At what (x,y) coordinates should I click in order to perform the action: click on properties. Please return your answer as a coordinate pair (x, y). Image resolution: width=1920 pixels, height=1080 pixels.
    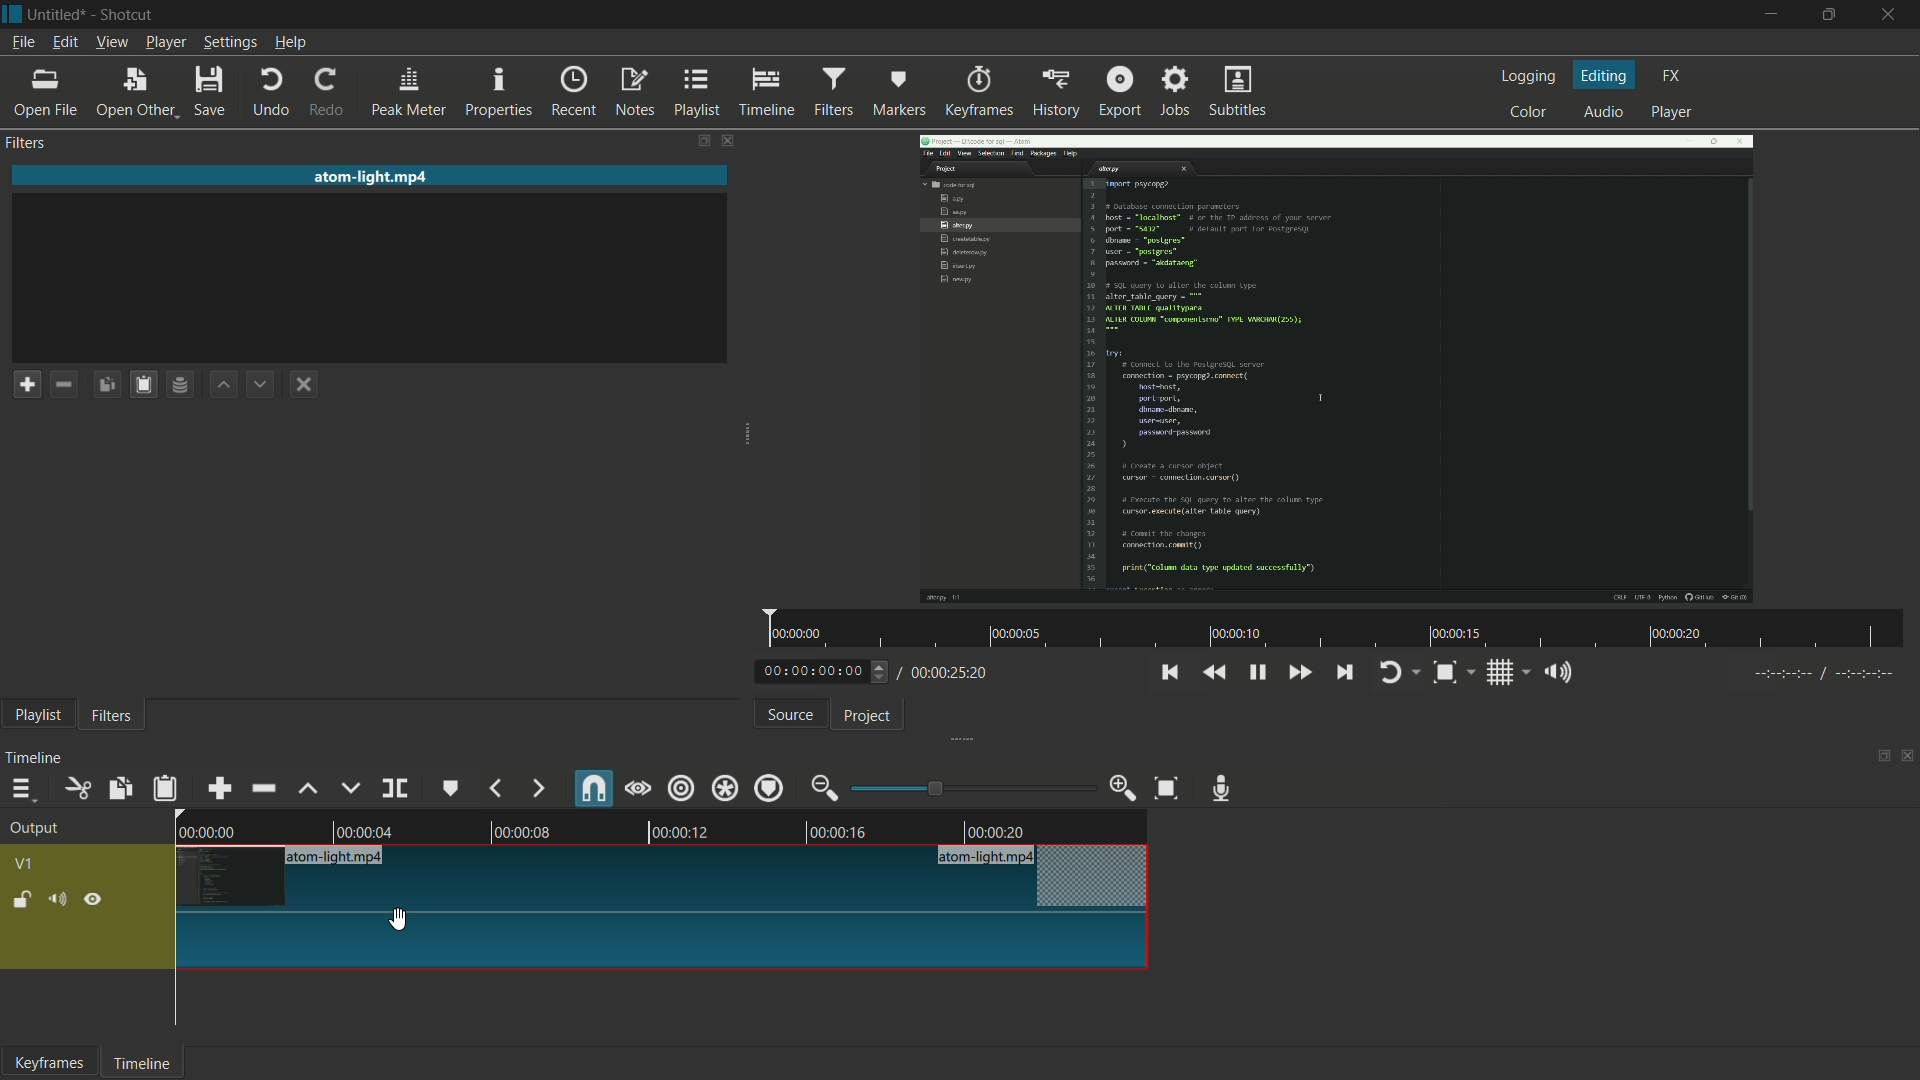
    Looking at the image, I should click on (497, 91).